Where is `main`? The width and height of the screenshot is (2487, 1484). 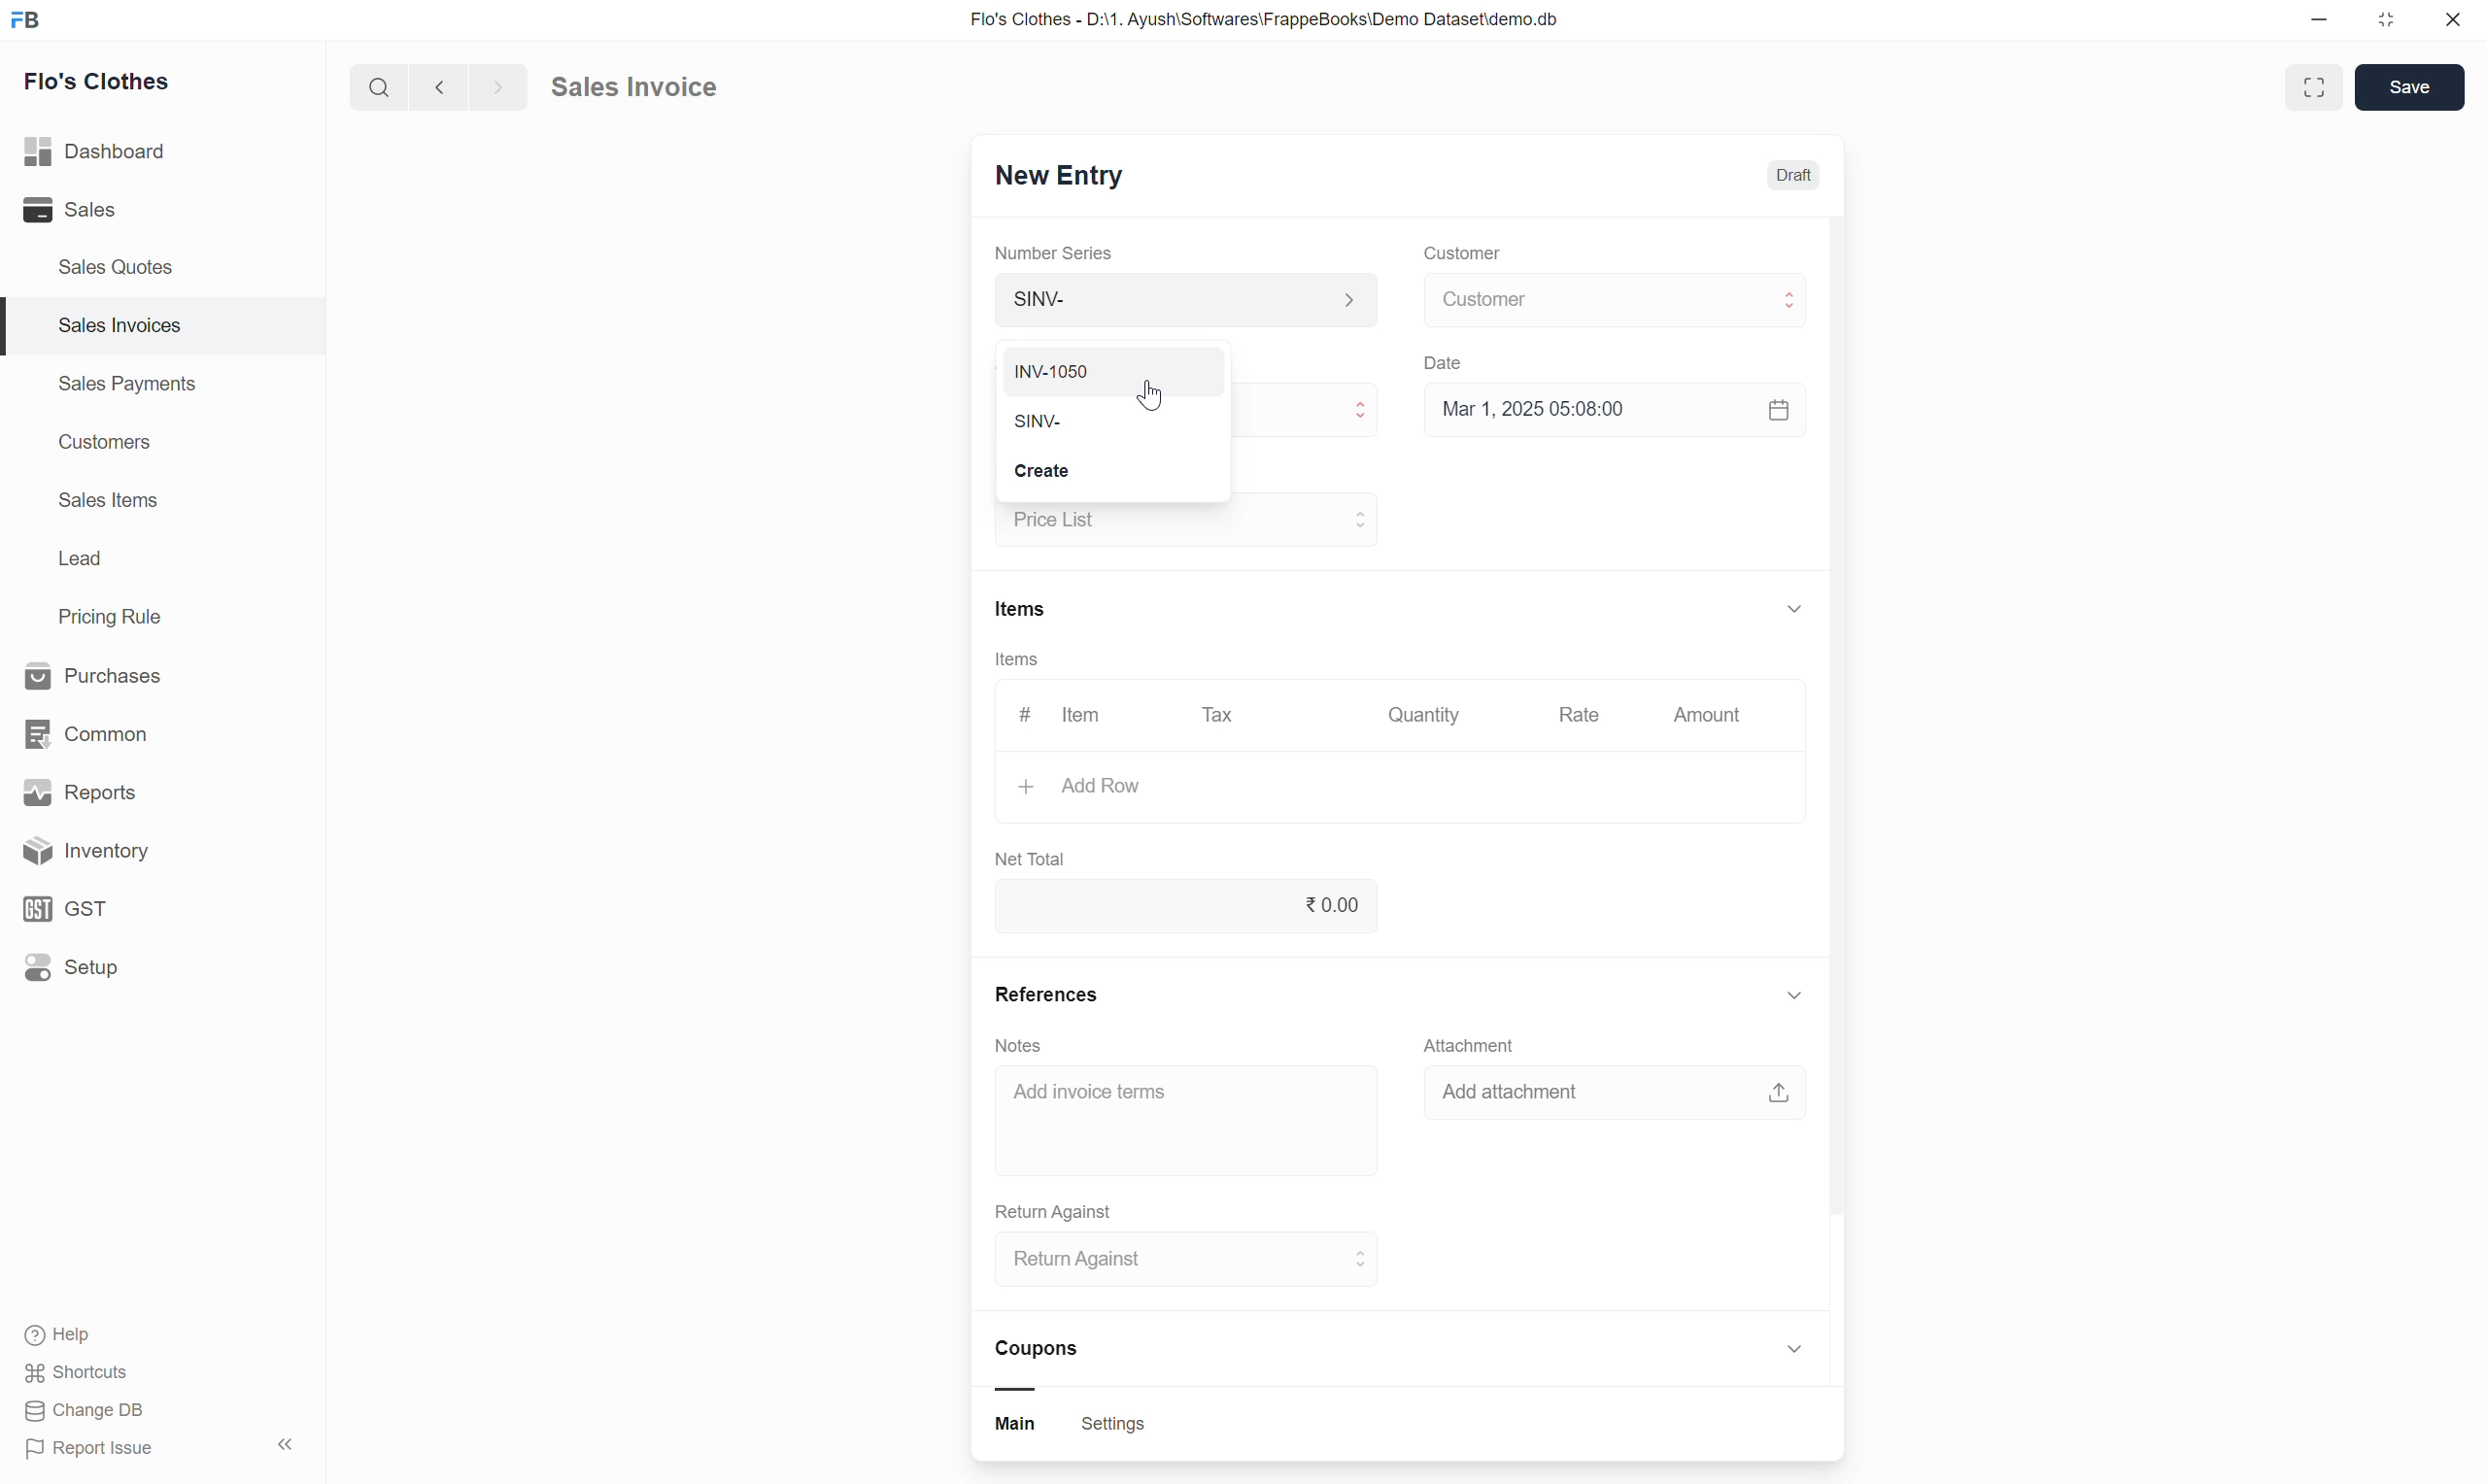
main is located at coordinates (1024, 1427).